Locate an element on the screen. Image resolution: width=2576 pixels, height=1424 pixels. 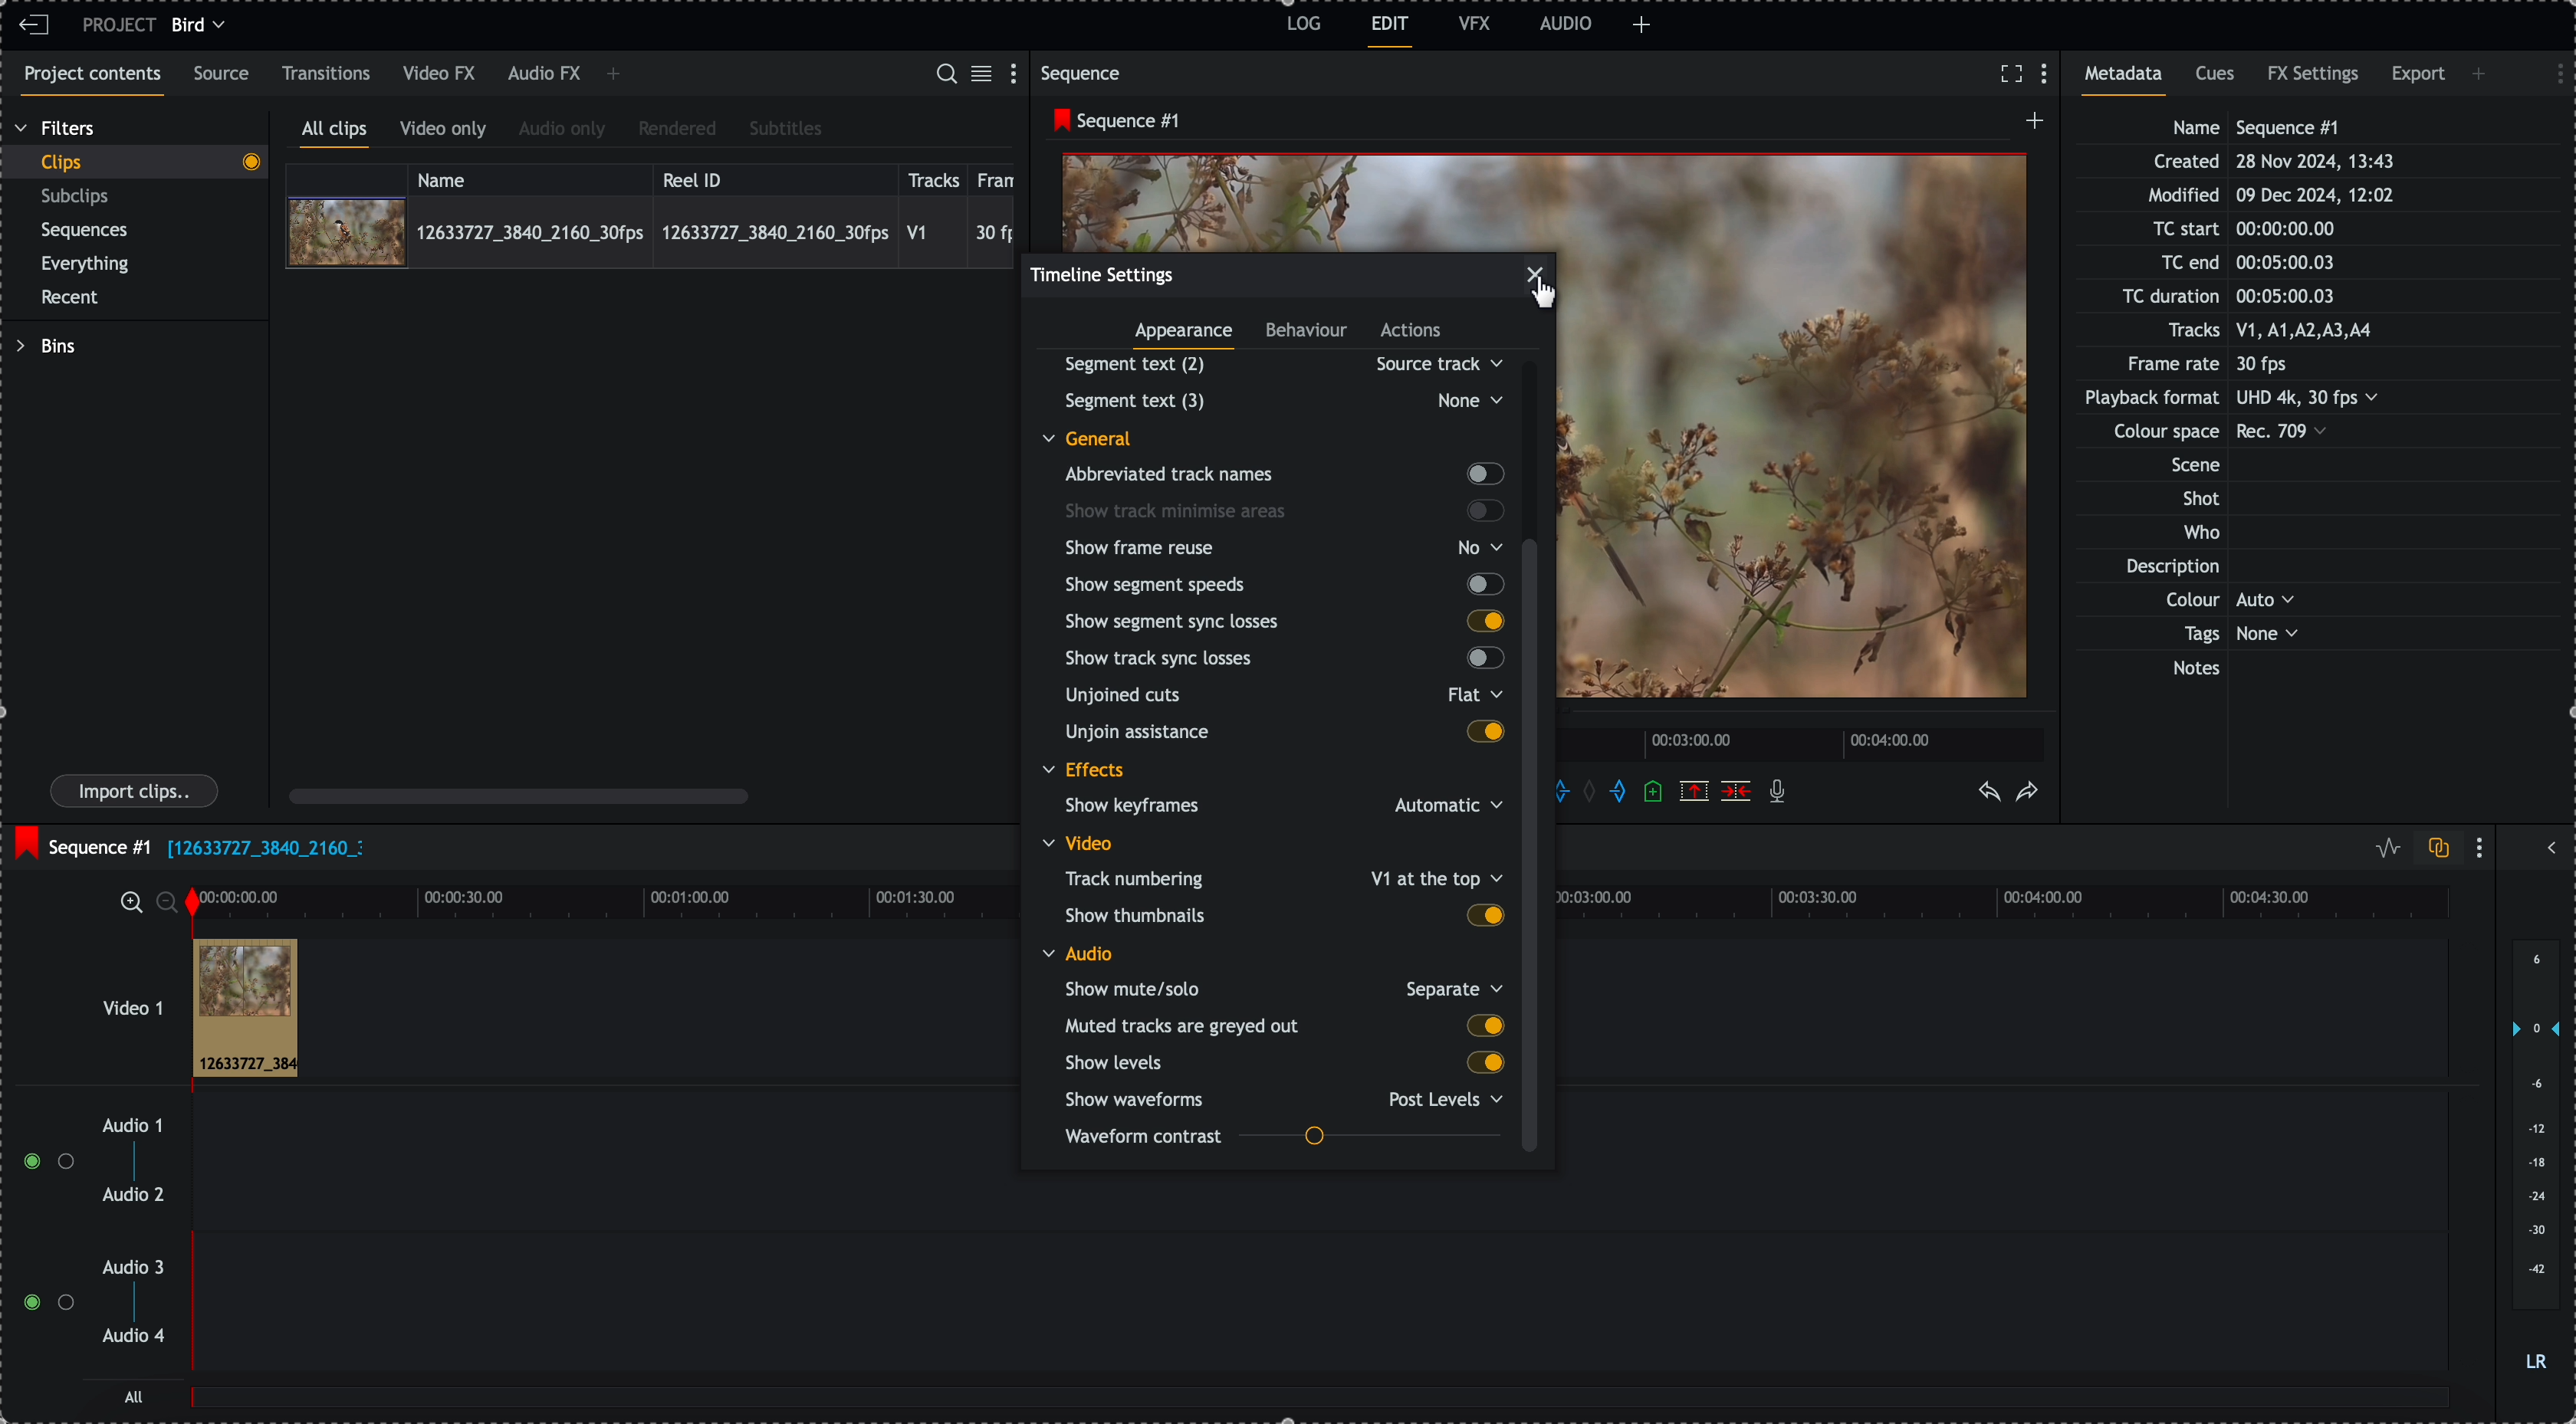
toggle between list and tile view is located at coordinates (985, 75).